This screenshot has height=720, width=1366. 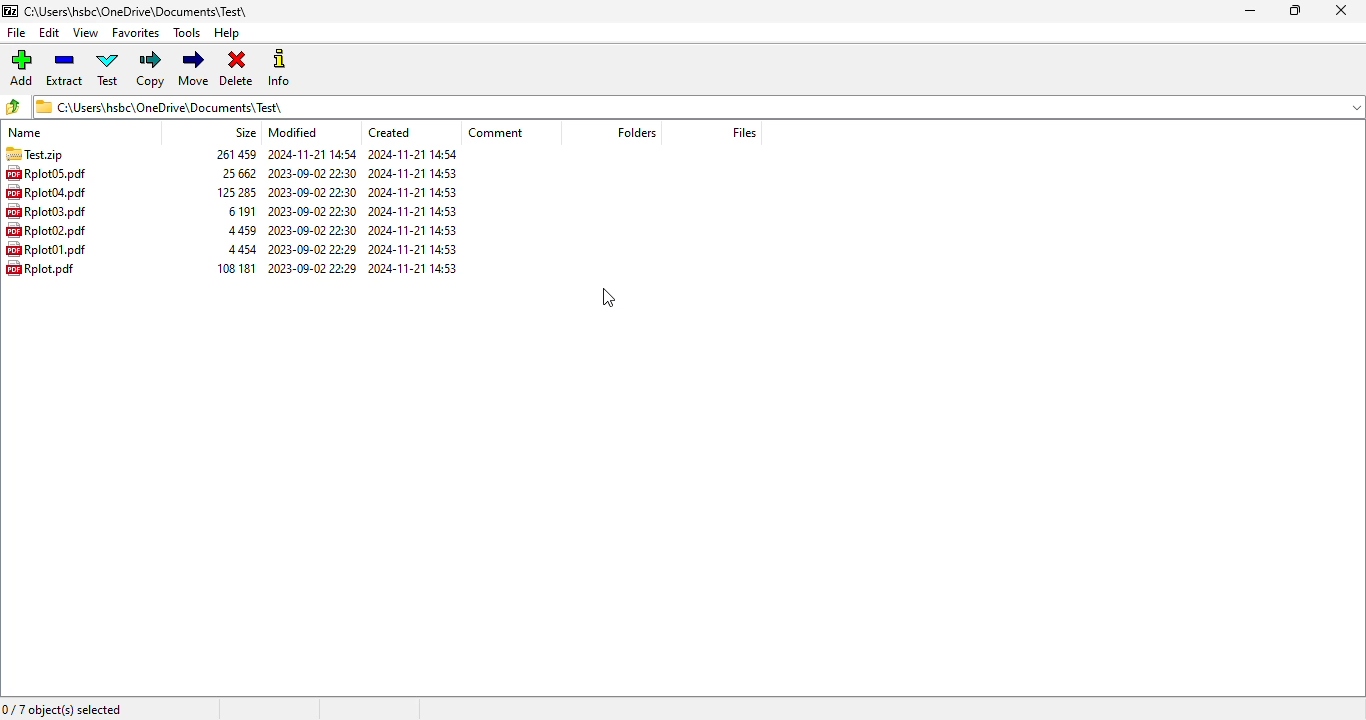 I want to click on close, so click(x=1341, y=10).